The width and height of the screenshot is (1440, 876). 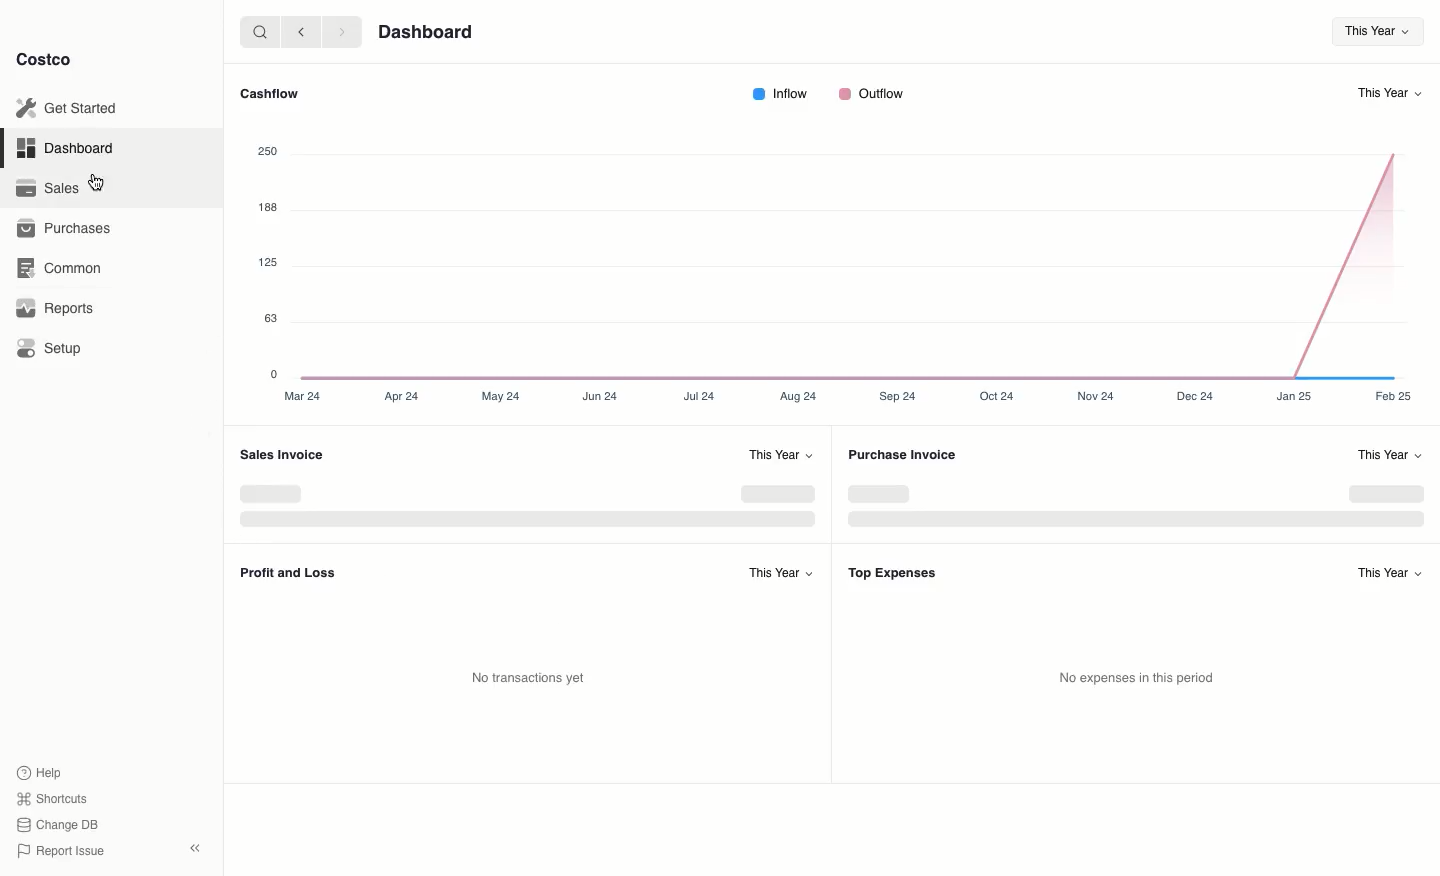 I want to click on Get Started, so click(x=70, y=108).